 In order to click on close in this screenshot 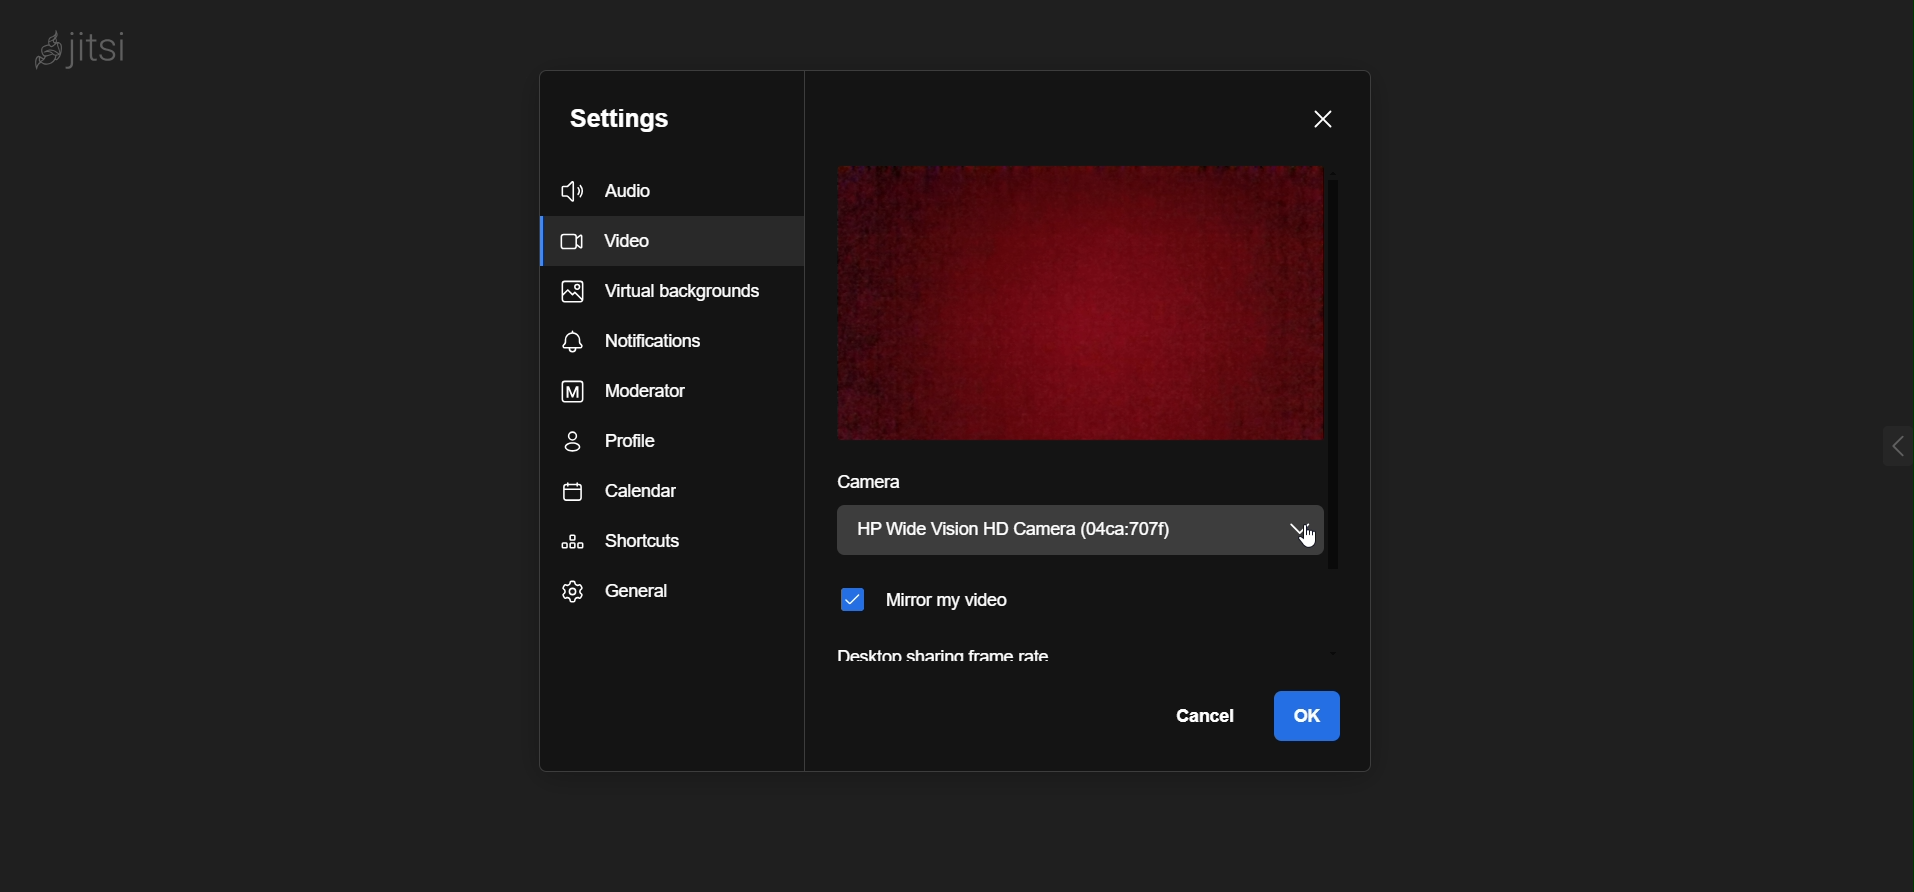, I will do `click(1321, 116)`.